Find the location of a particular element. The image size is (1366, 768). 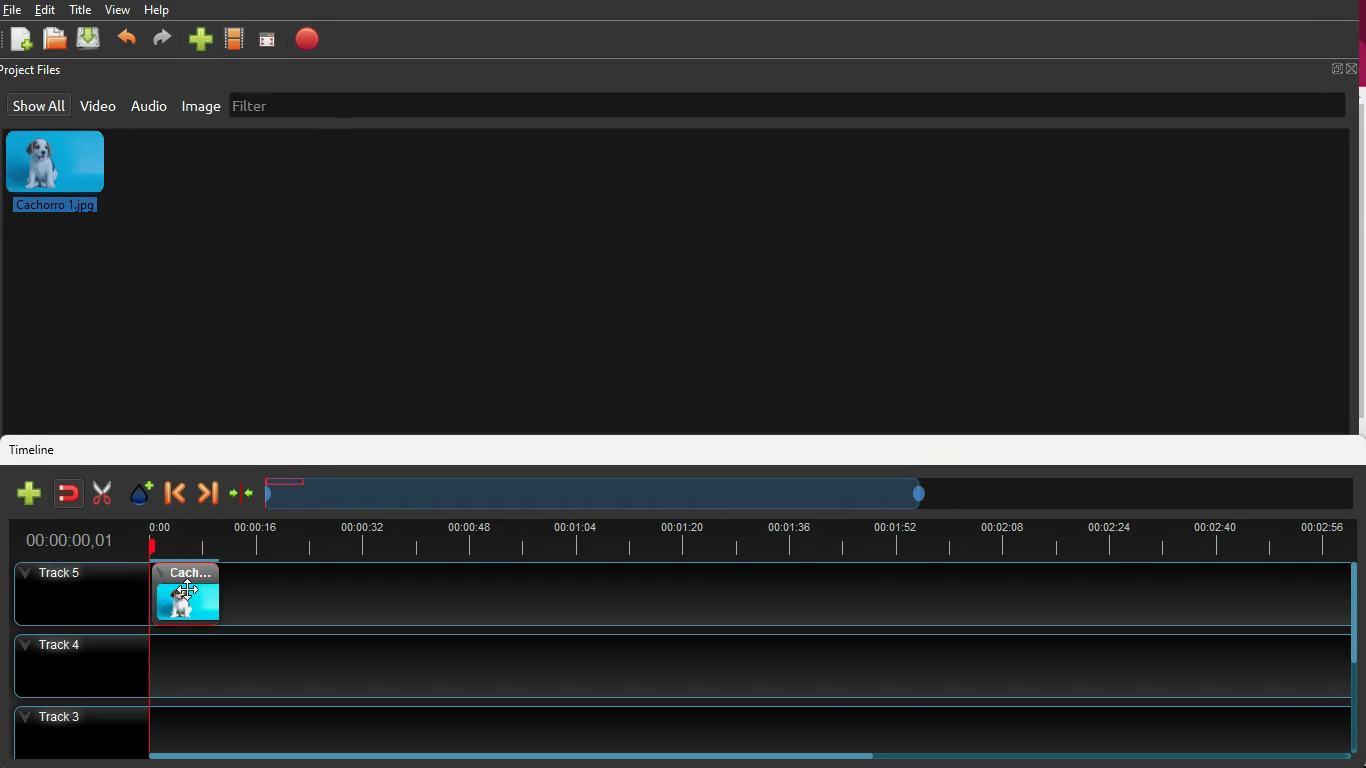

open files is located at coordinates (55, 39).